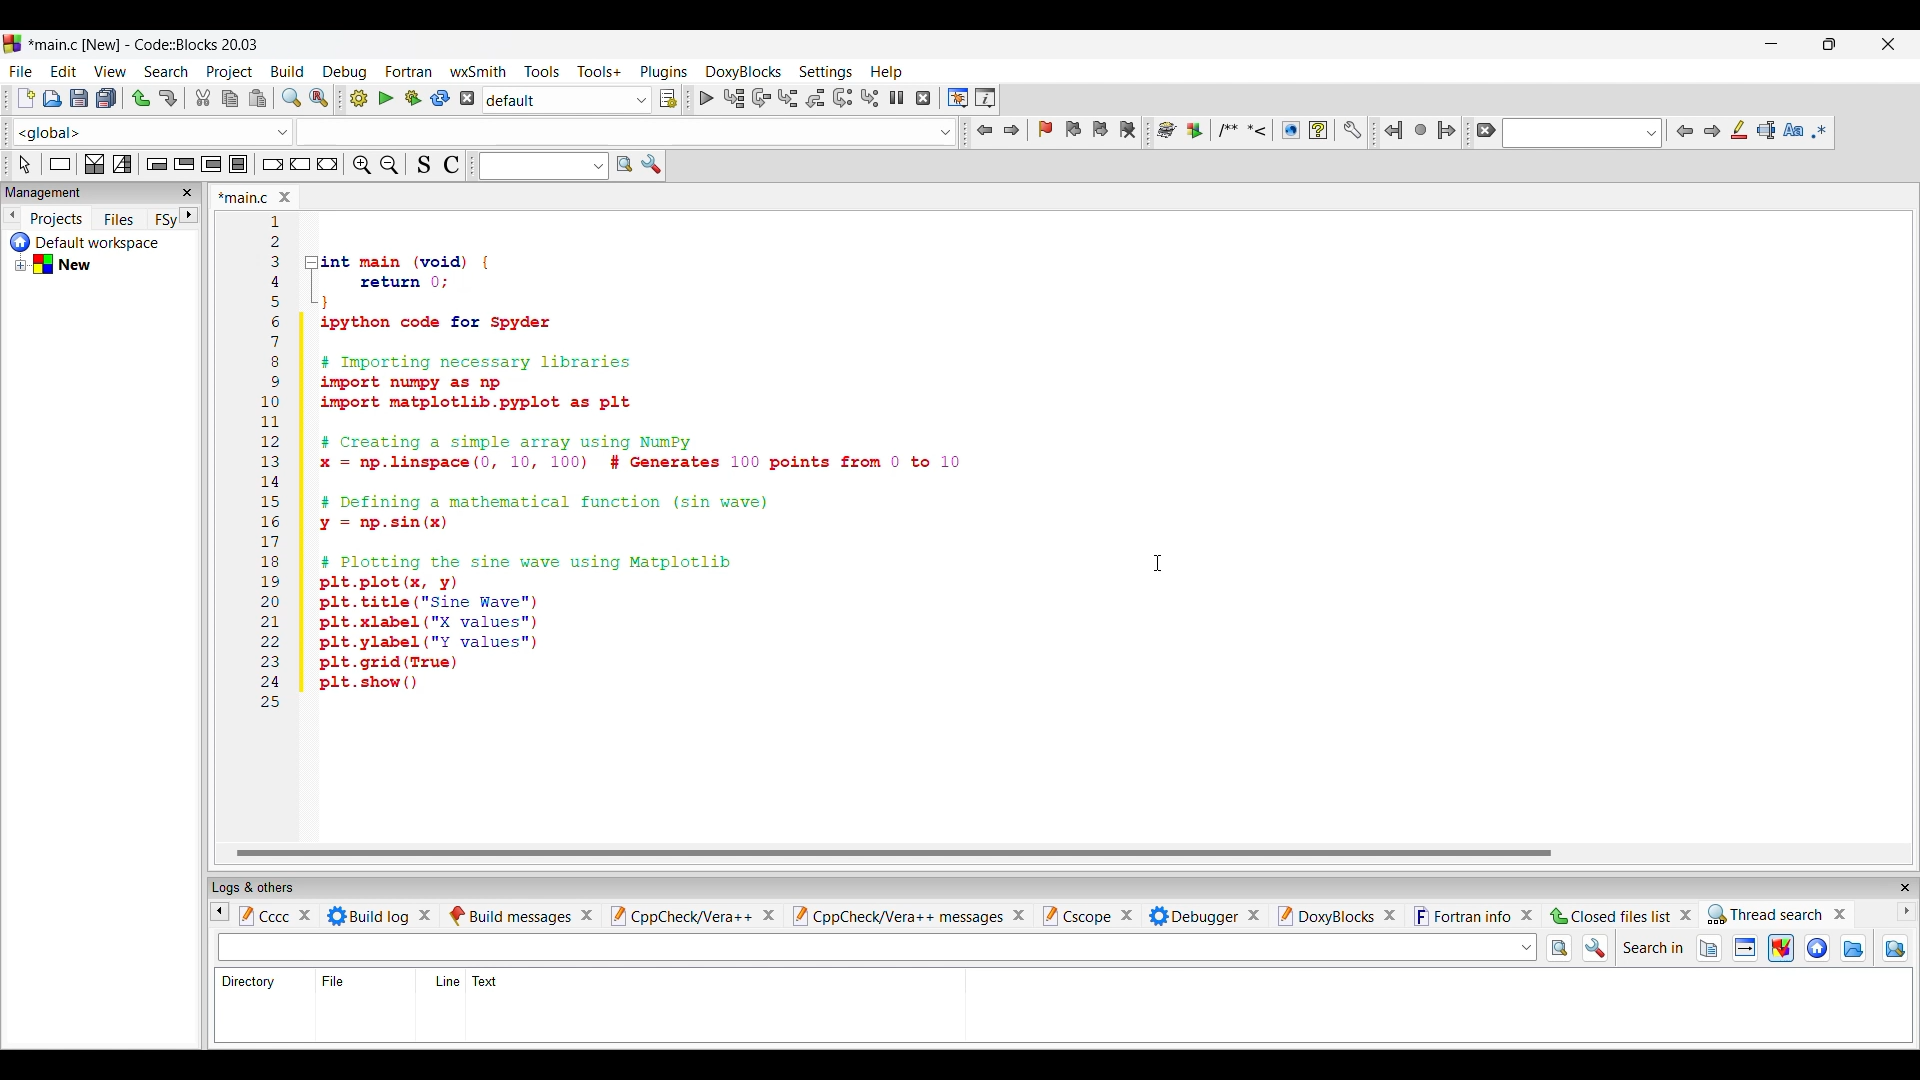 Image resolution: width=1920 pixels, height=1080 pixels. What do you see at coordinates (204, 97) in the screenshot?
I see `Cut` at bounding box center [204, 97].